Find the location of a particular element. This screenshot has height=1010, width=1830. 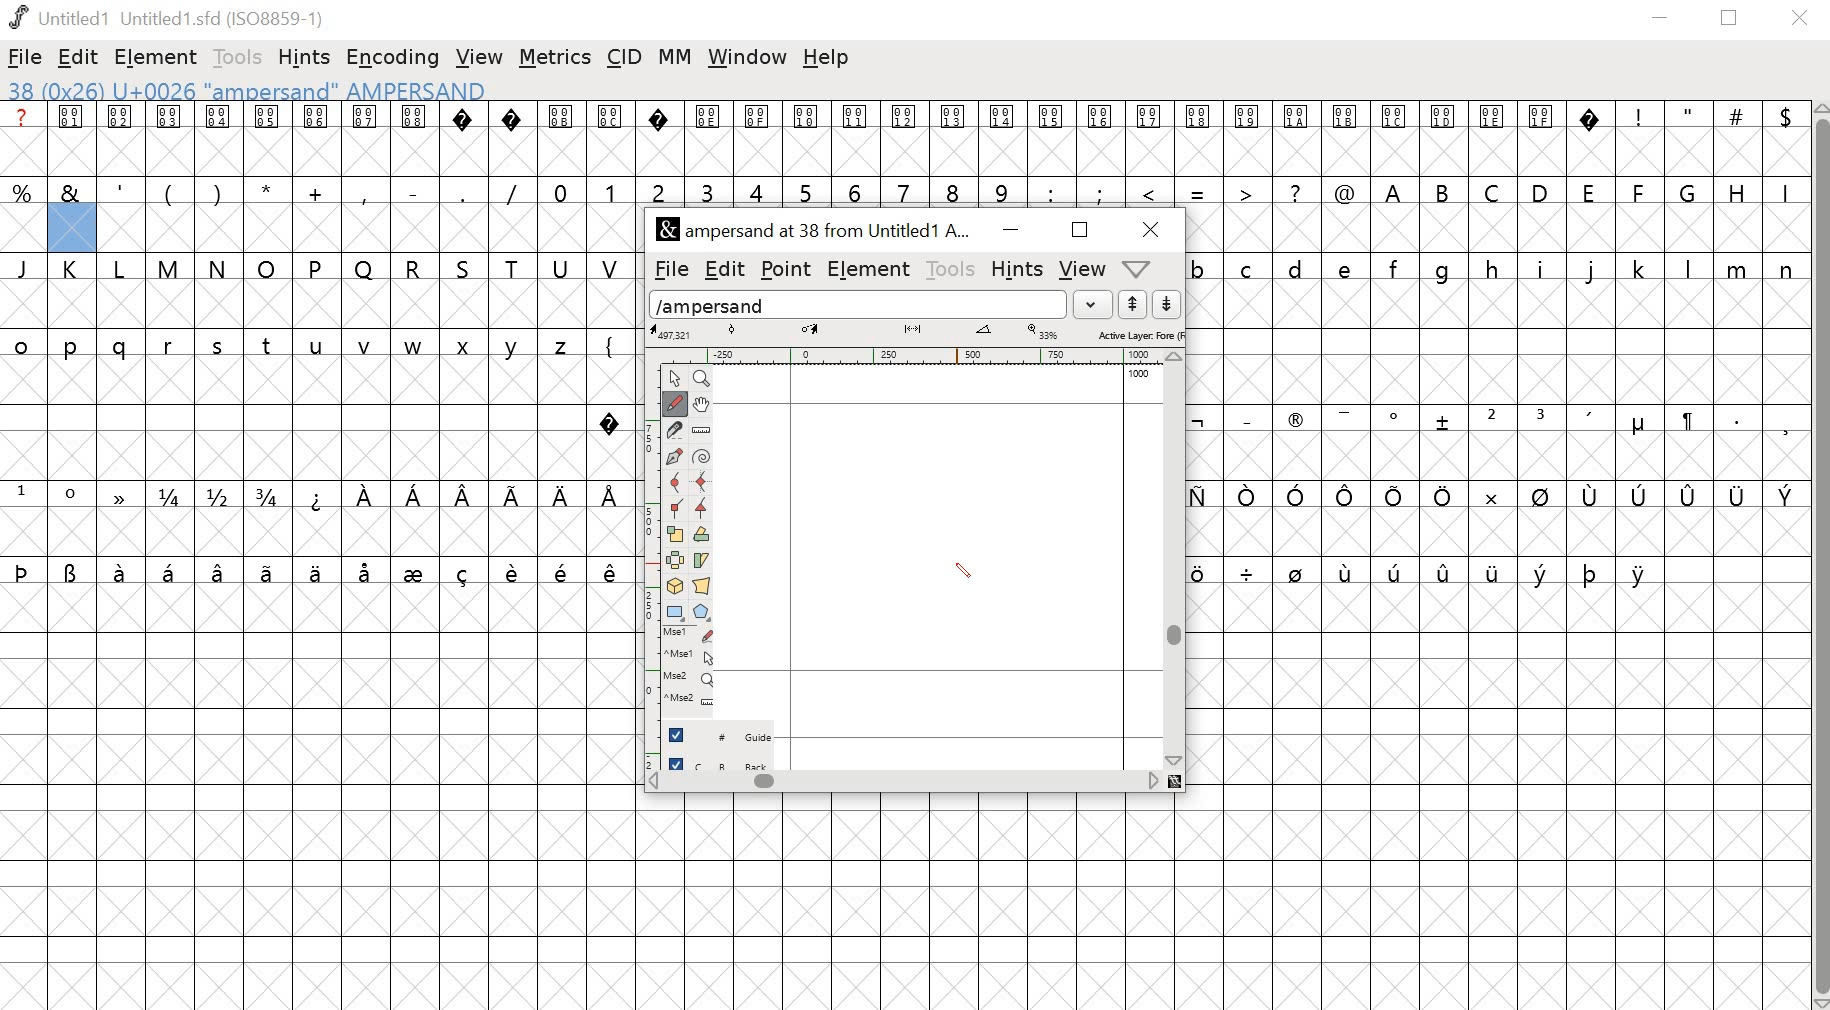

minimize is located at coordinates (1008, 231).